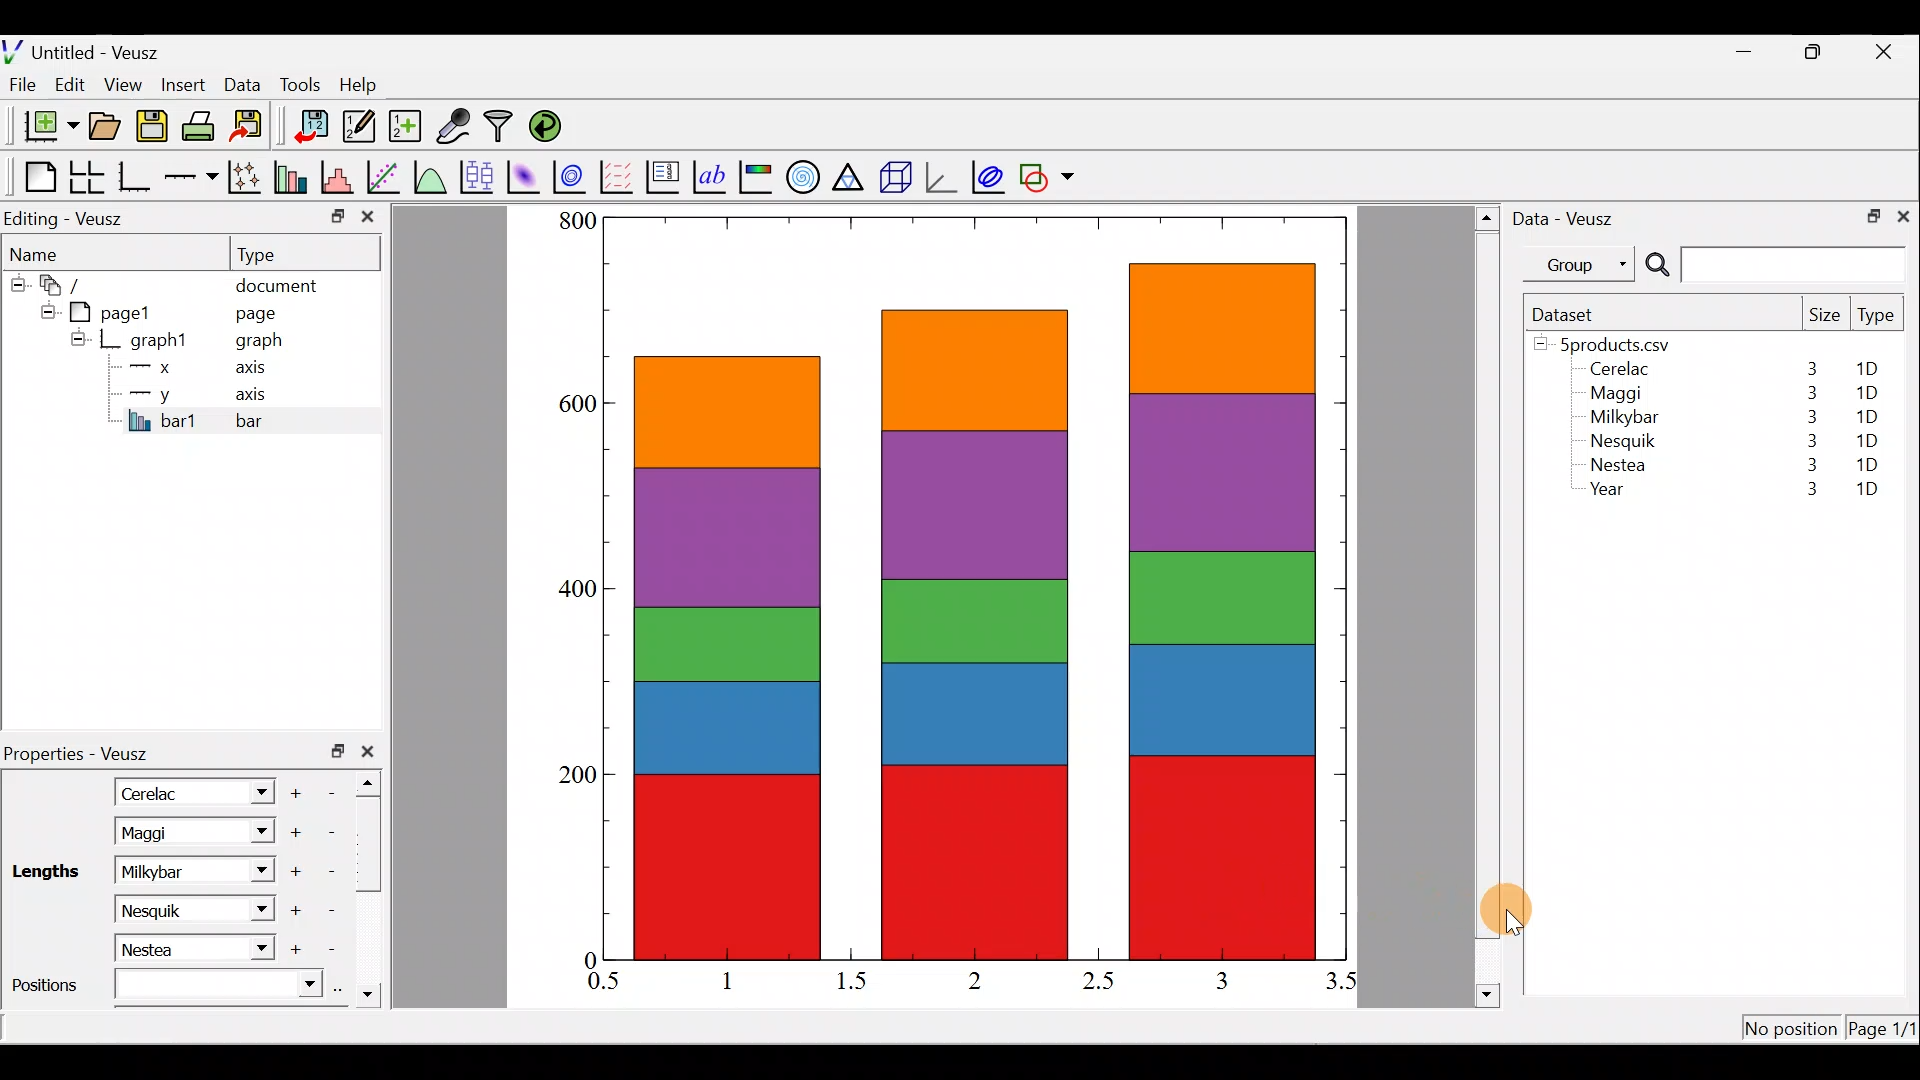  I want to click on 3d scene, so click(894, 177).